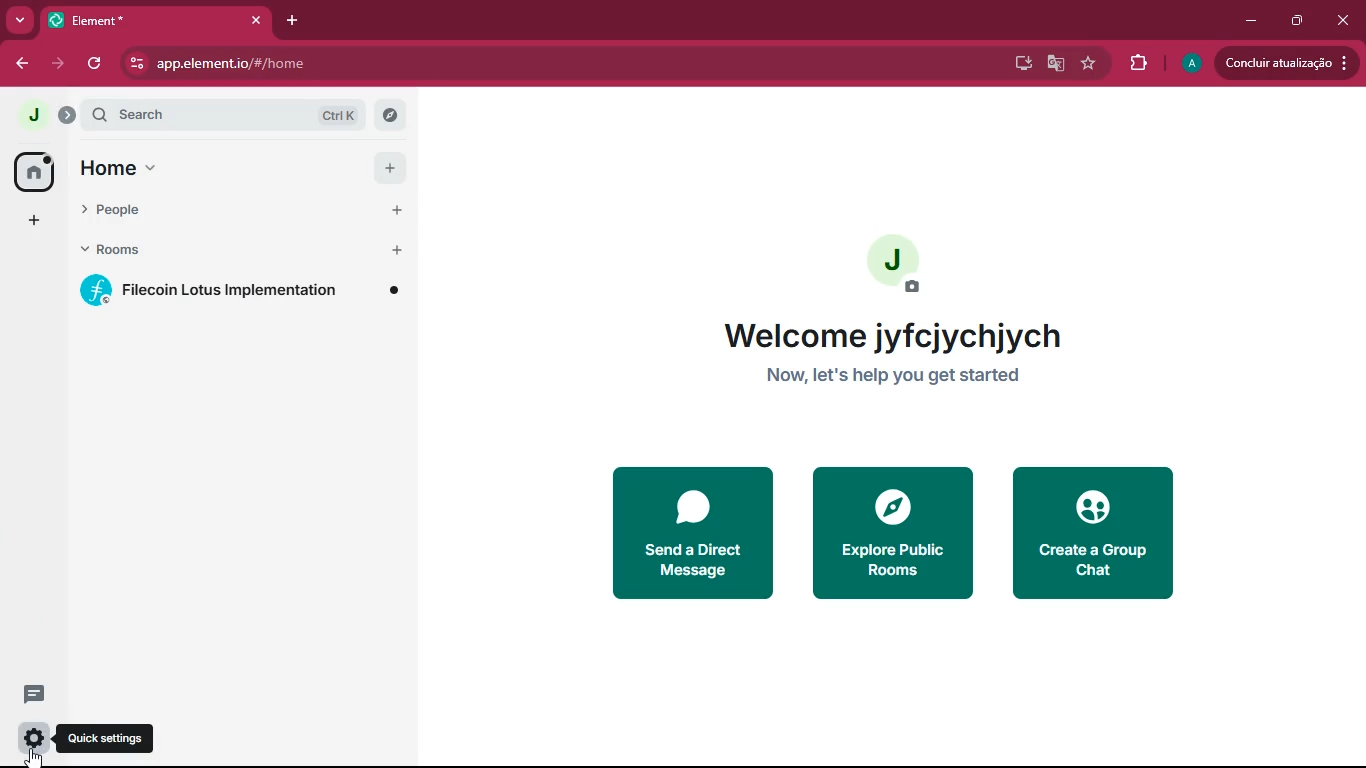 The height and width of the screenshot is (768, 1366). I want to click on add tab, so click(293, 21).